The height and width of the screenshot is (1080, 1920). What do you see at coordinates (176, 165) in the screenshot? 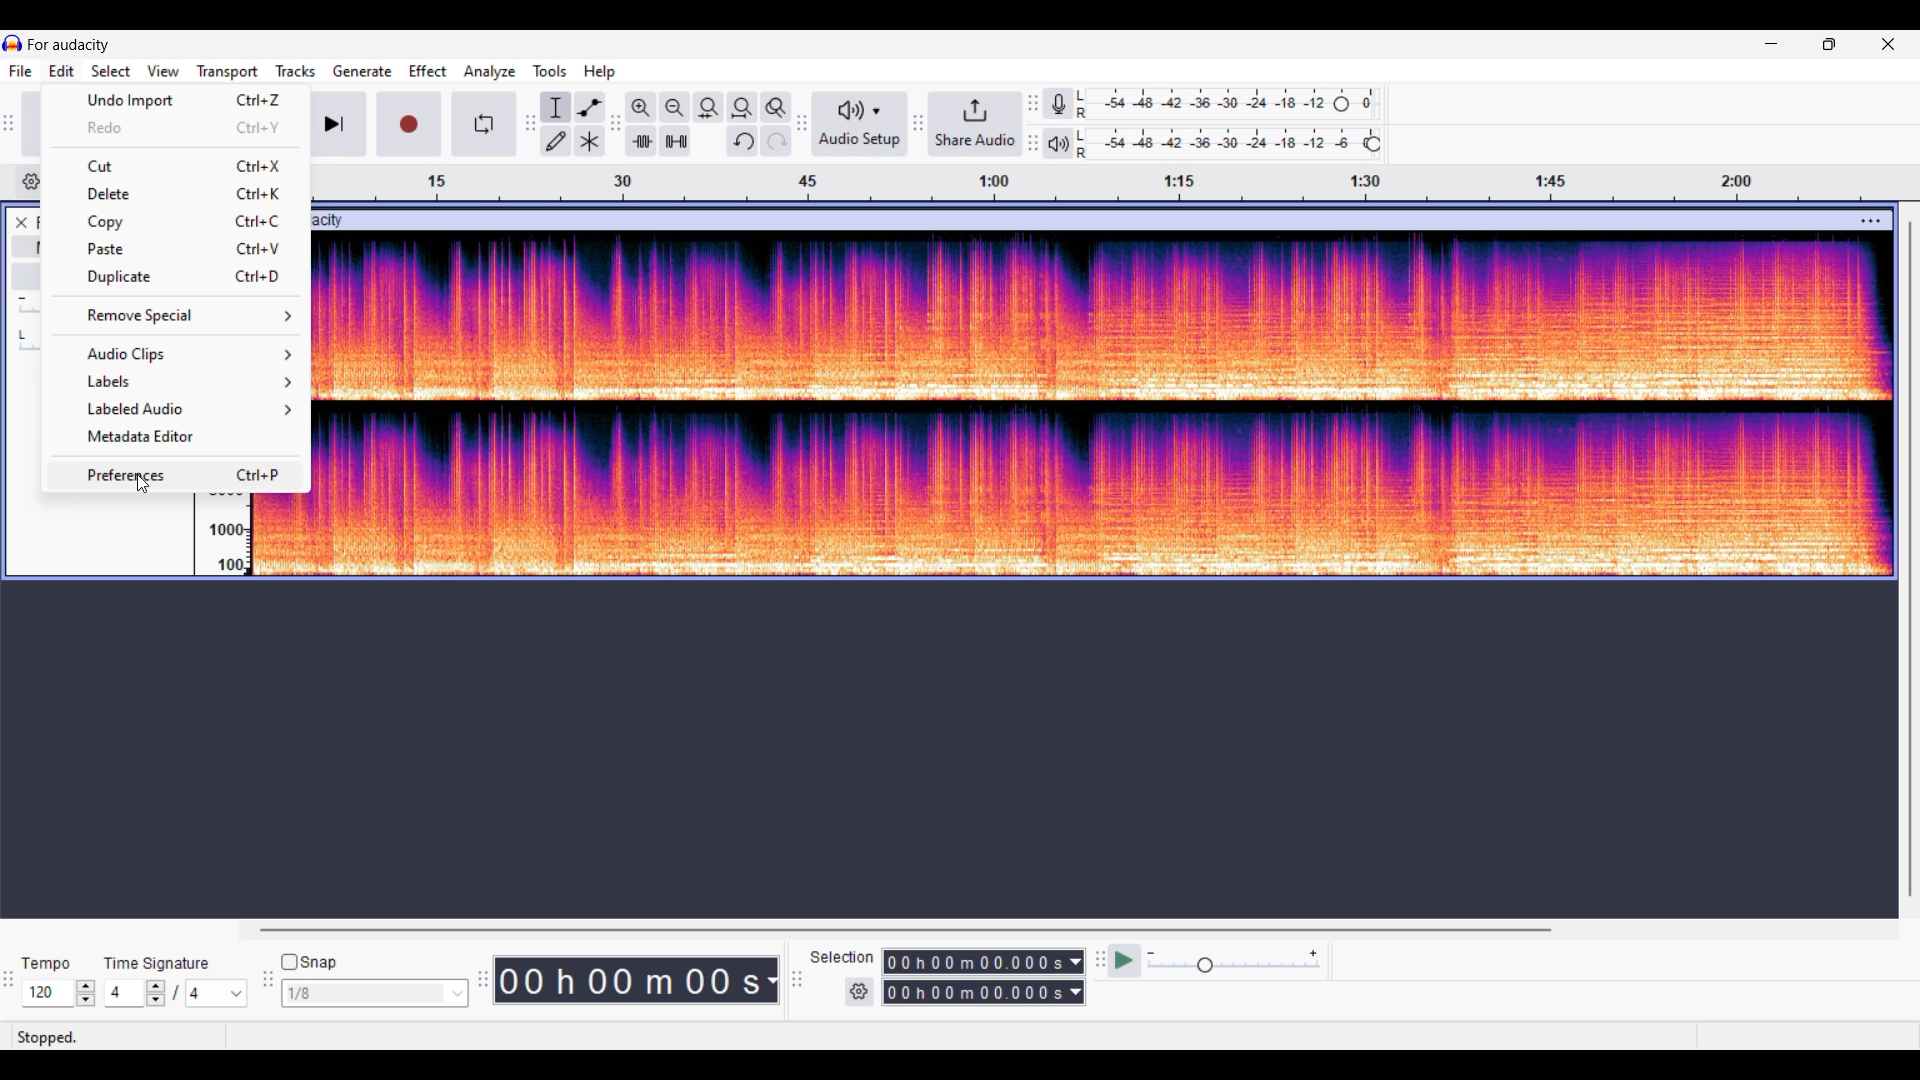
I see `Cut` at bounding box center [176, 165].